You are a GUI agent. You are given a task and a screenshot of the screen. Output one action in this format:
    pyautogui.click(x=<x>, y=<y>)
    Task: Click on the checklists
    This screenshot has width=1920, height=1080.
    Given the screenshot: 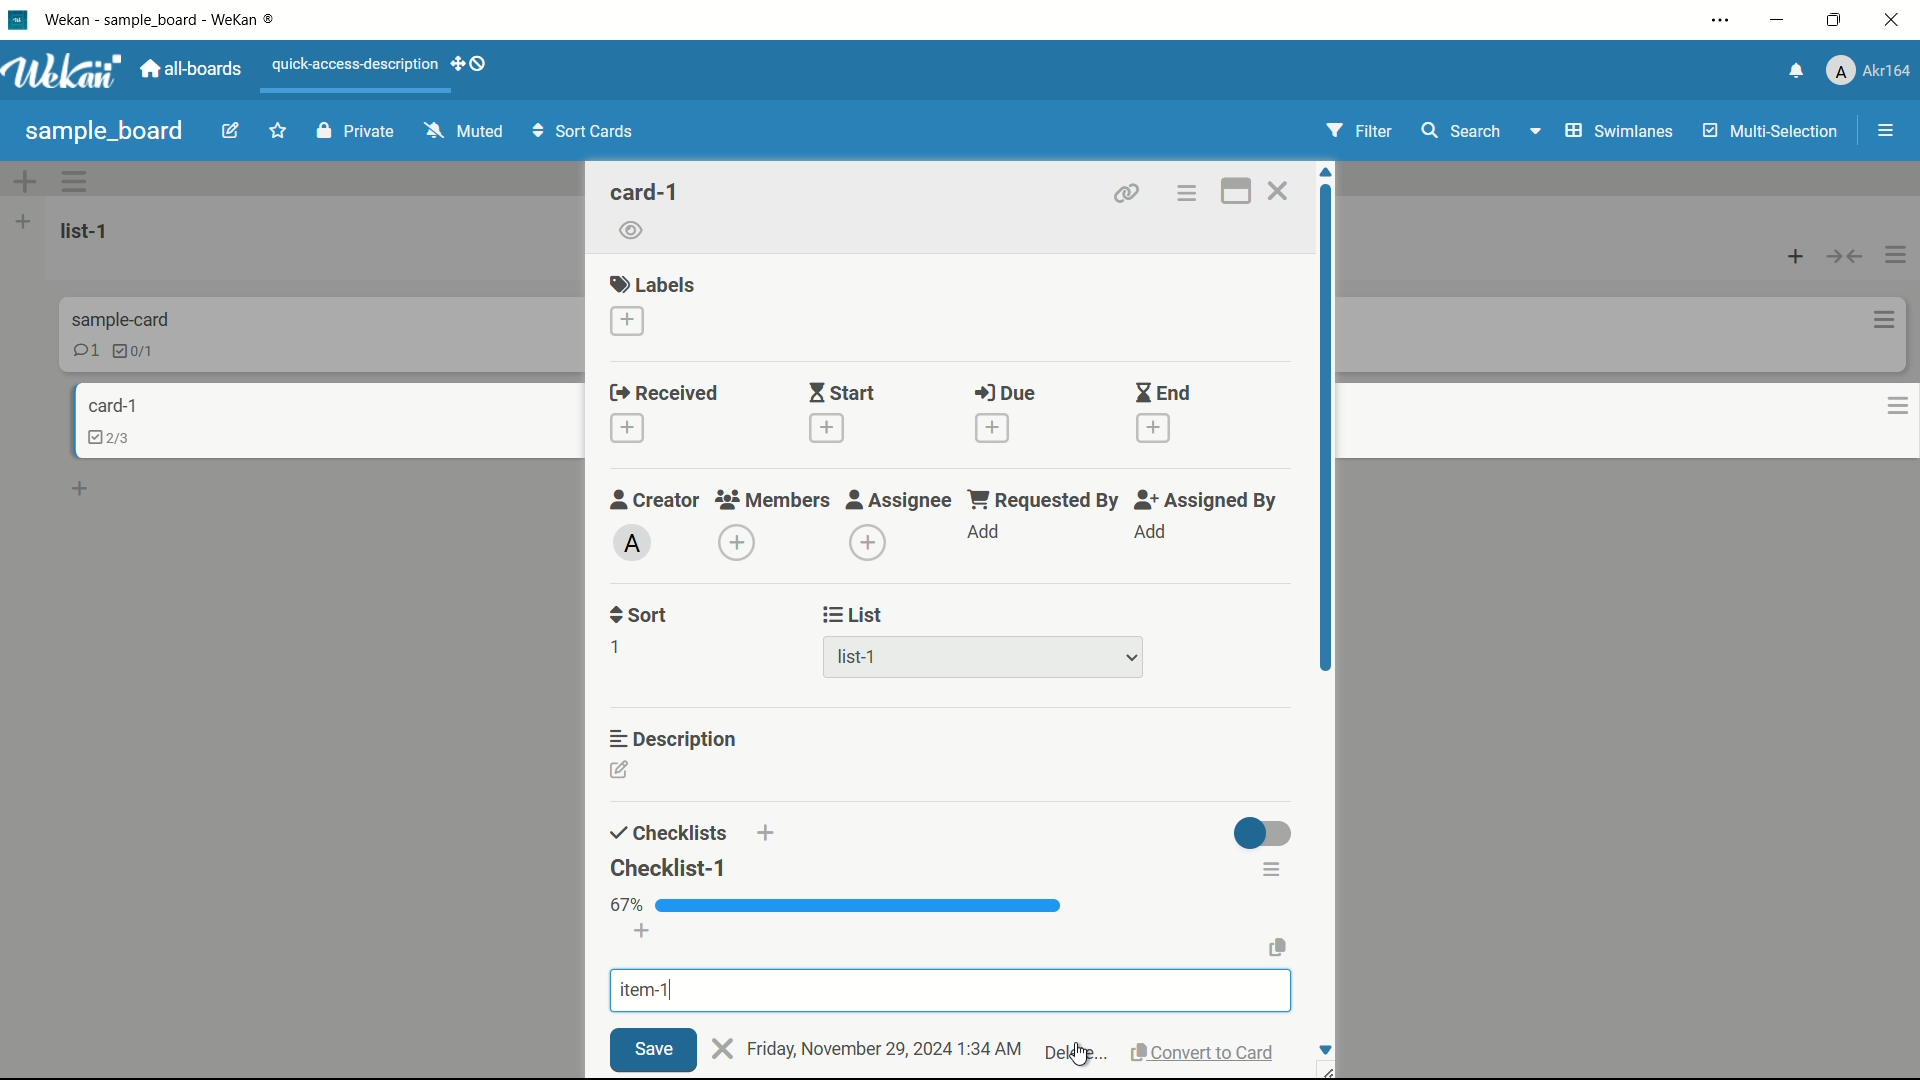 What is the action you would take?
    pyautogui.click(x=665, y=833)
    